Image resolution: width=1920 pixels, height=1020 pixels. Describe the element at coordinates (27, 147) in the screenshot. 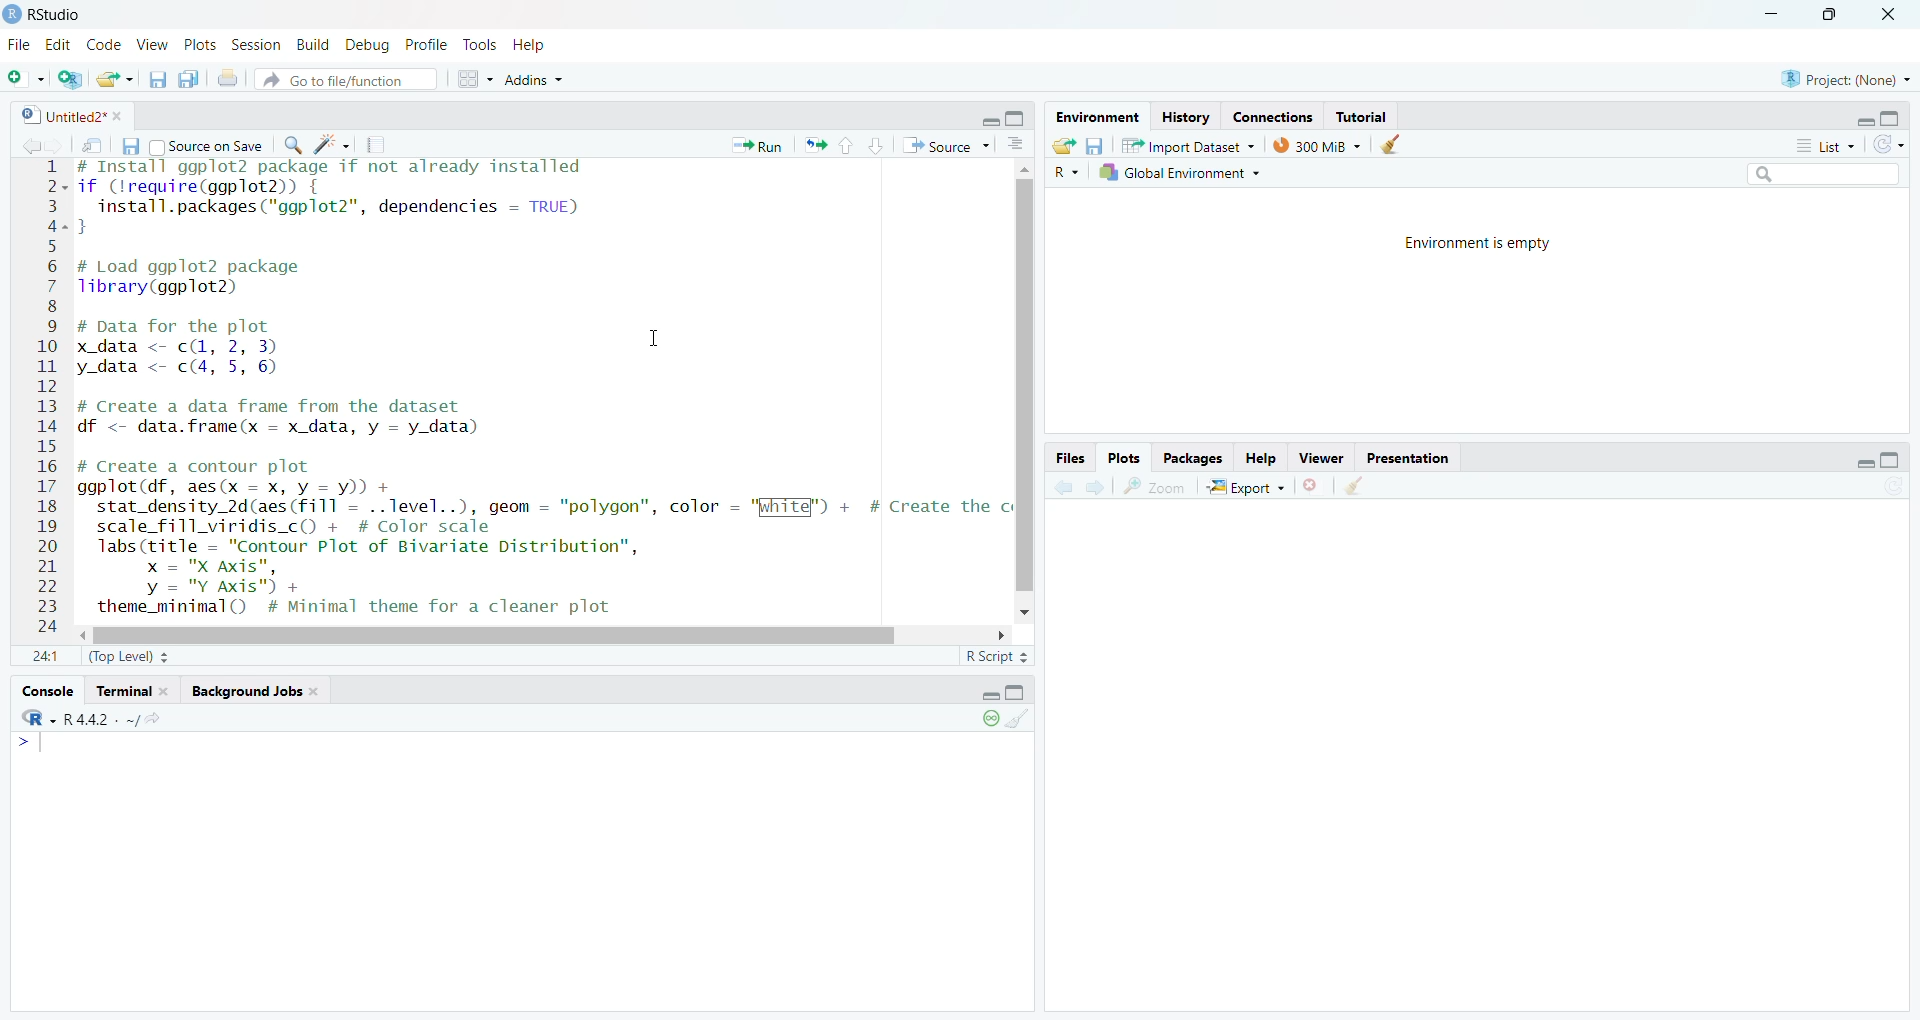

I see `go back to the previous source location` at that location.